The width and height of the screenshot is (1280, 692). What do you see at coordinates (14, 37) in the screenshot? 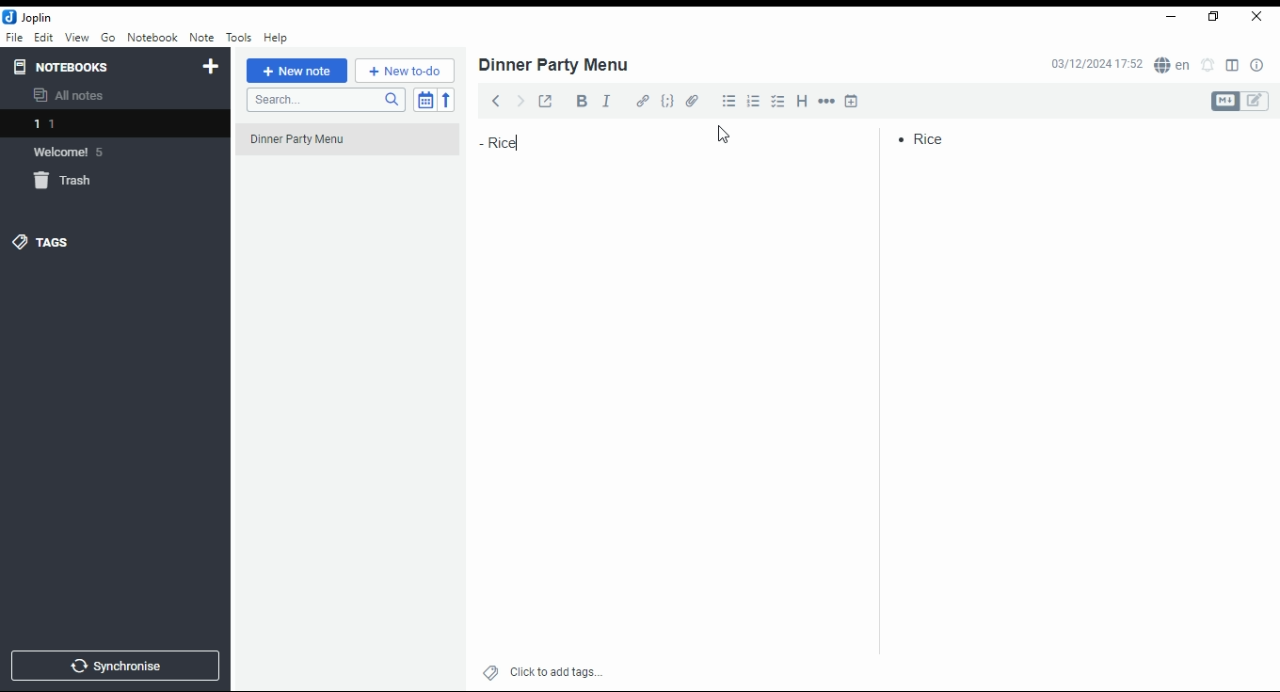
I see `file` at bounding box center [14, 37].